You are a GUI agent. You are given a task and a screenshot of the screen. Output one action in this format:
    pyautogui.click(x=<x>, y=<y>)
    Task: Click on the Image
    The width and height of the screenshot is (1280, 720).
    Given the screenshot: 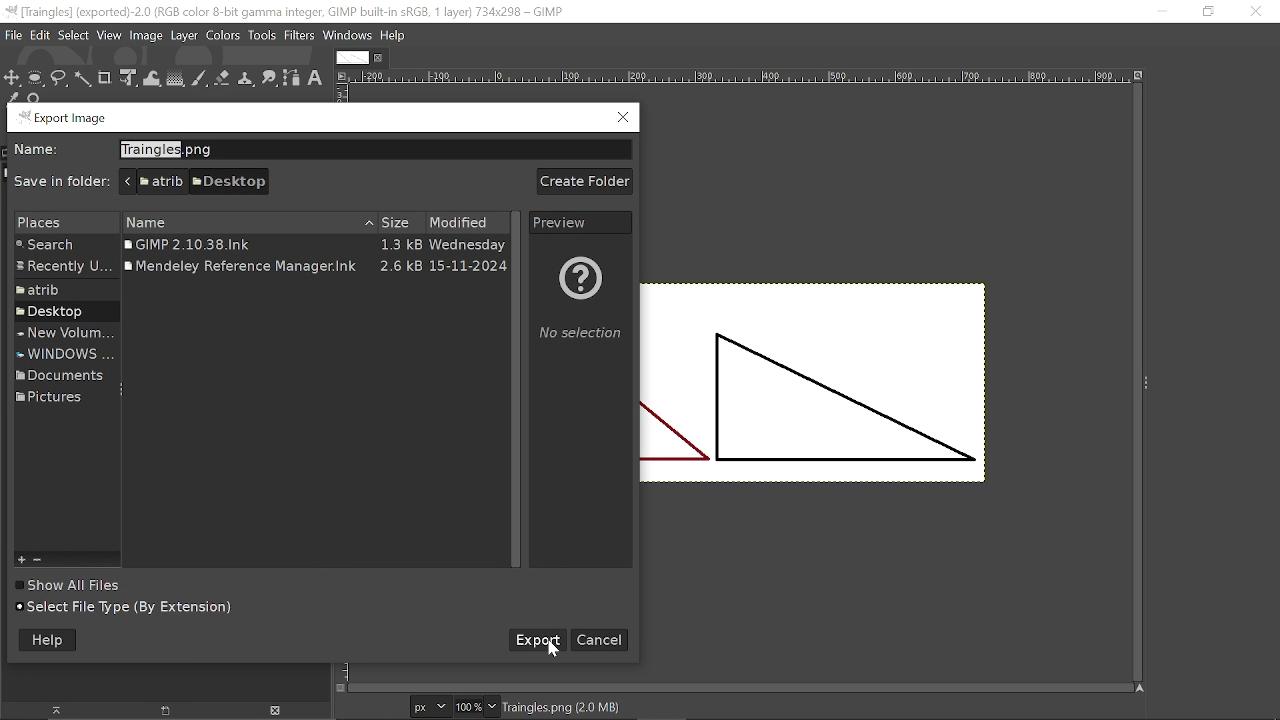 What is the action you would take?
    pyautogui.click(x=147, y=37)
    